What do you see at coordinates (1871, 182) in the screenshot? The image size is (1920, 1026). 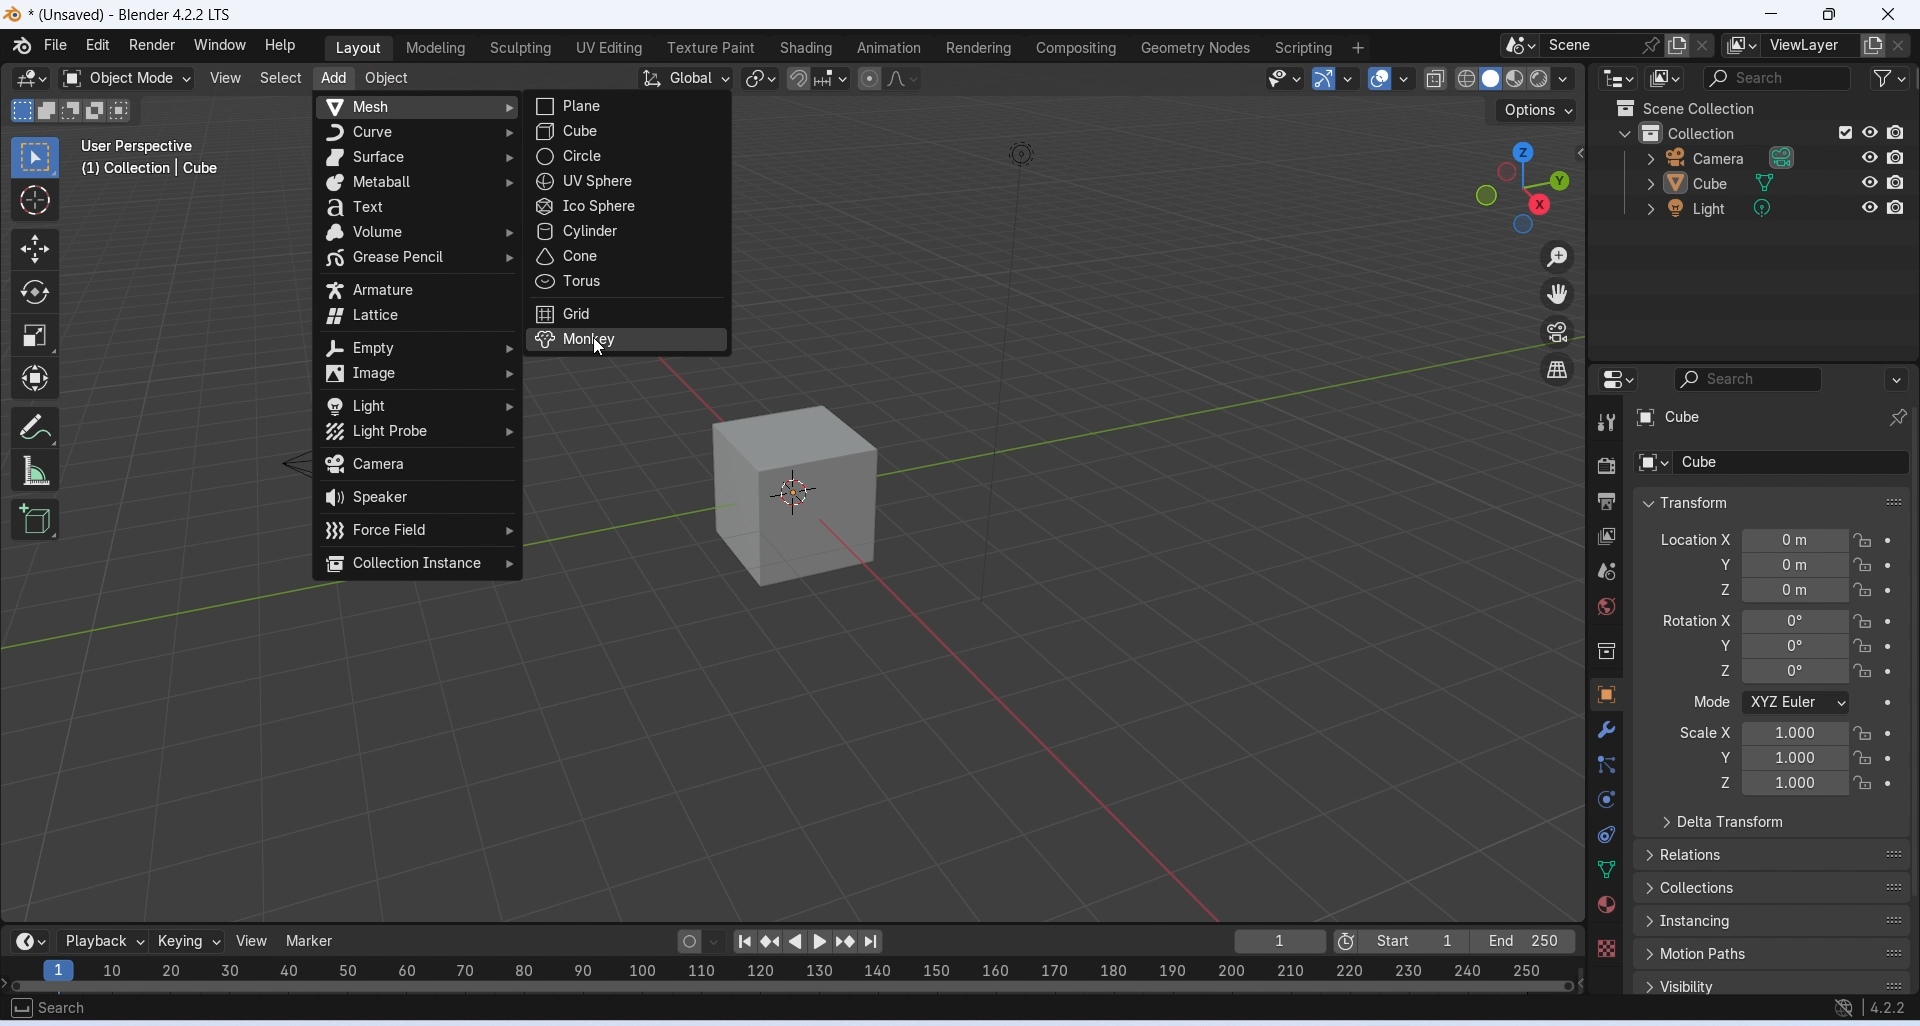 I see `hide in viewport` at bounding box center [1871, 182].